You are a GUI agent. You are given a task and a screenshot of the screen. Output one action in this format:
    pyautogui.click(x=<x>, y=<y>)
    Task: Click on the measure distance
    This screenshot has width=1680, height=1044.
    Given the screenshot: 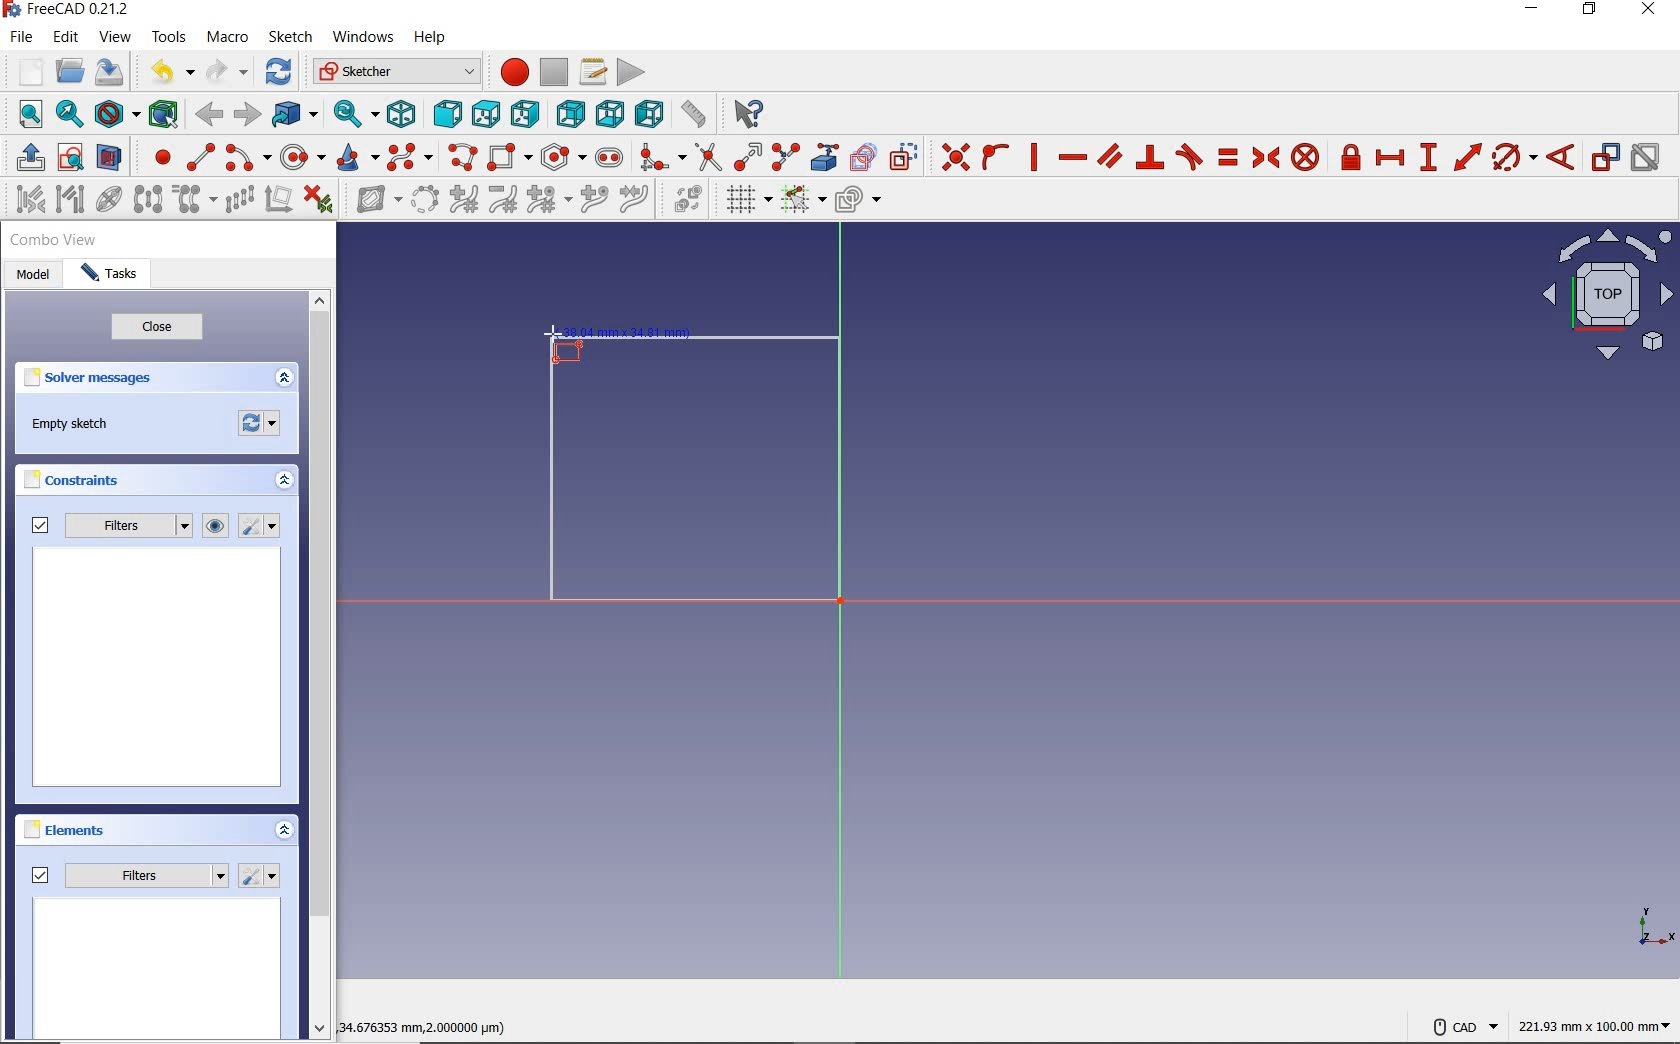 What is the action you would take?
    pyautogui.click(x=693, y=114)
    